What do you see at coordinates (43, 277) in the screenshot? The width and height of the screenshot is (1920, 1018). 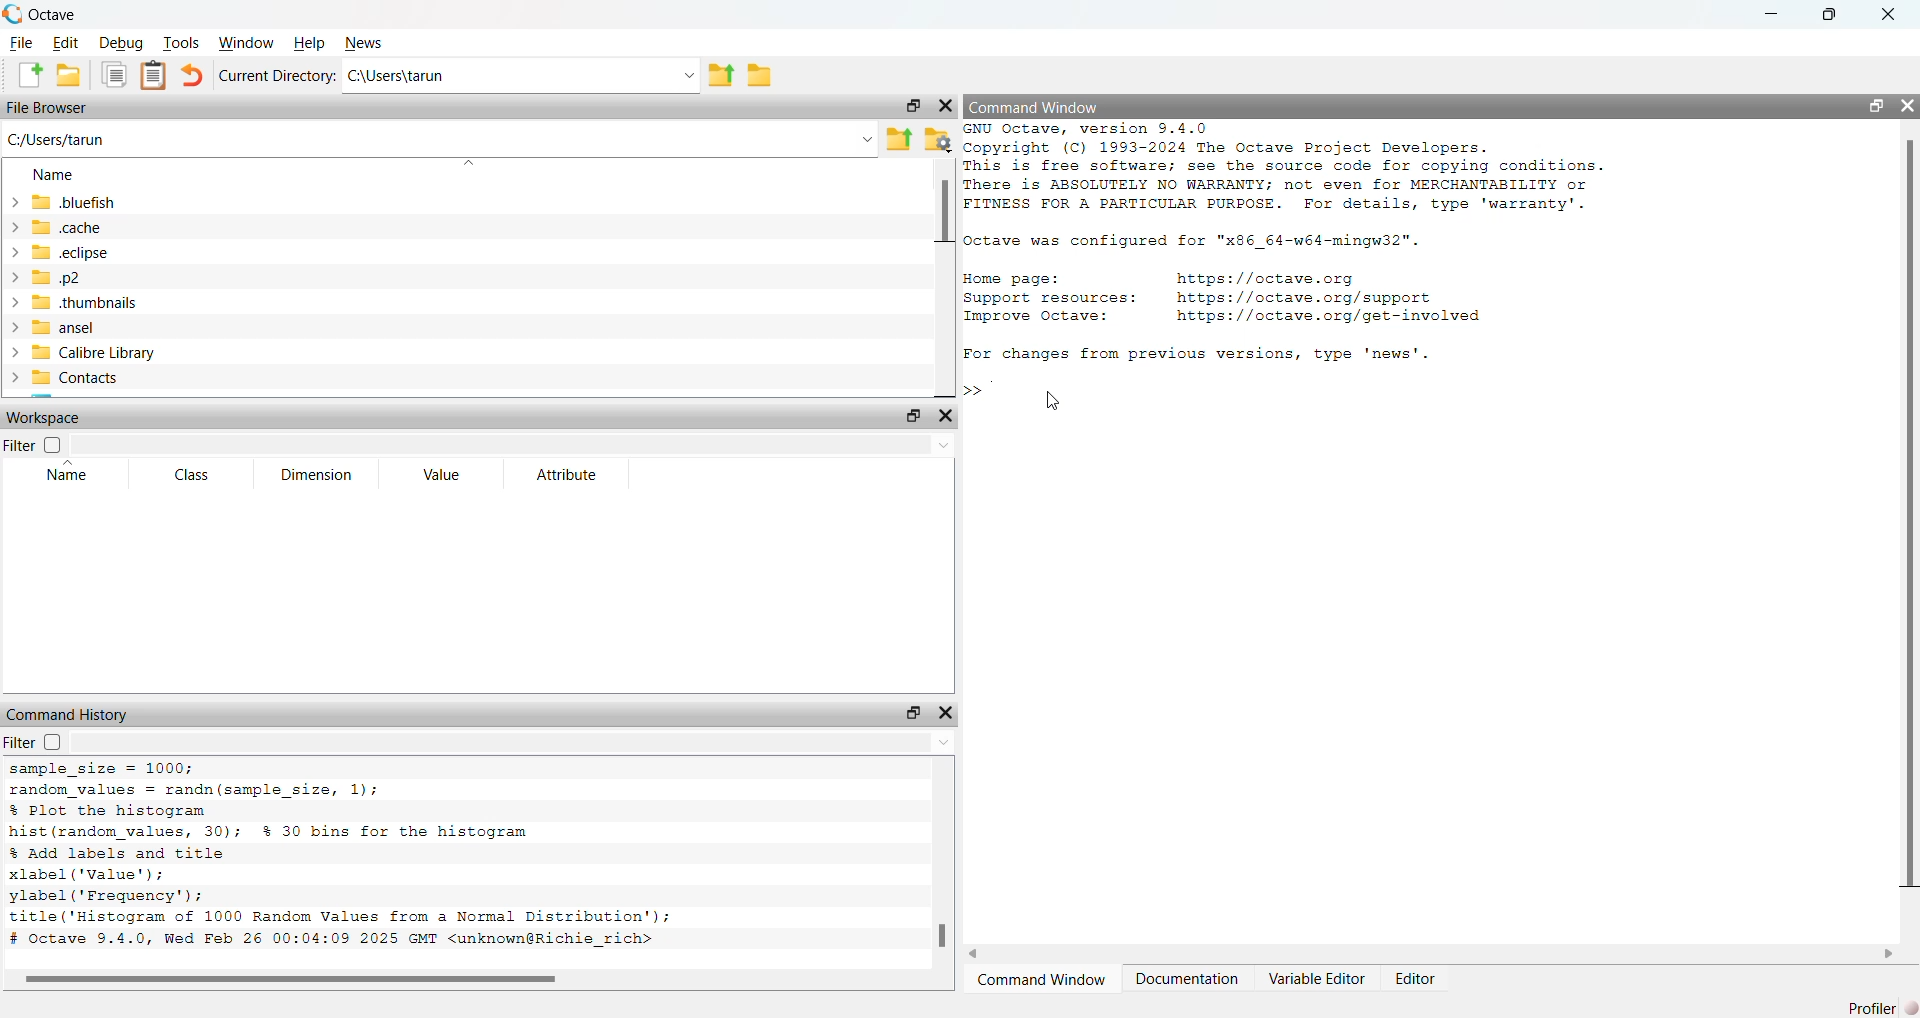 I see `.p2` at bounding box center [43, 277].